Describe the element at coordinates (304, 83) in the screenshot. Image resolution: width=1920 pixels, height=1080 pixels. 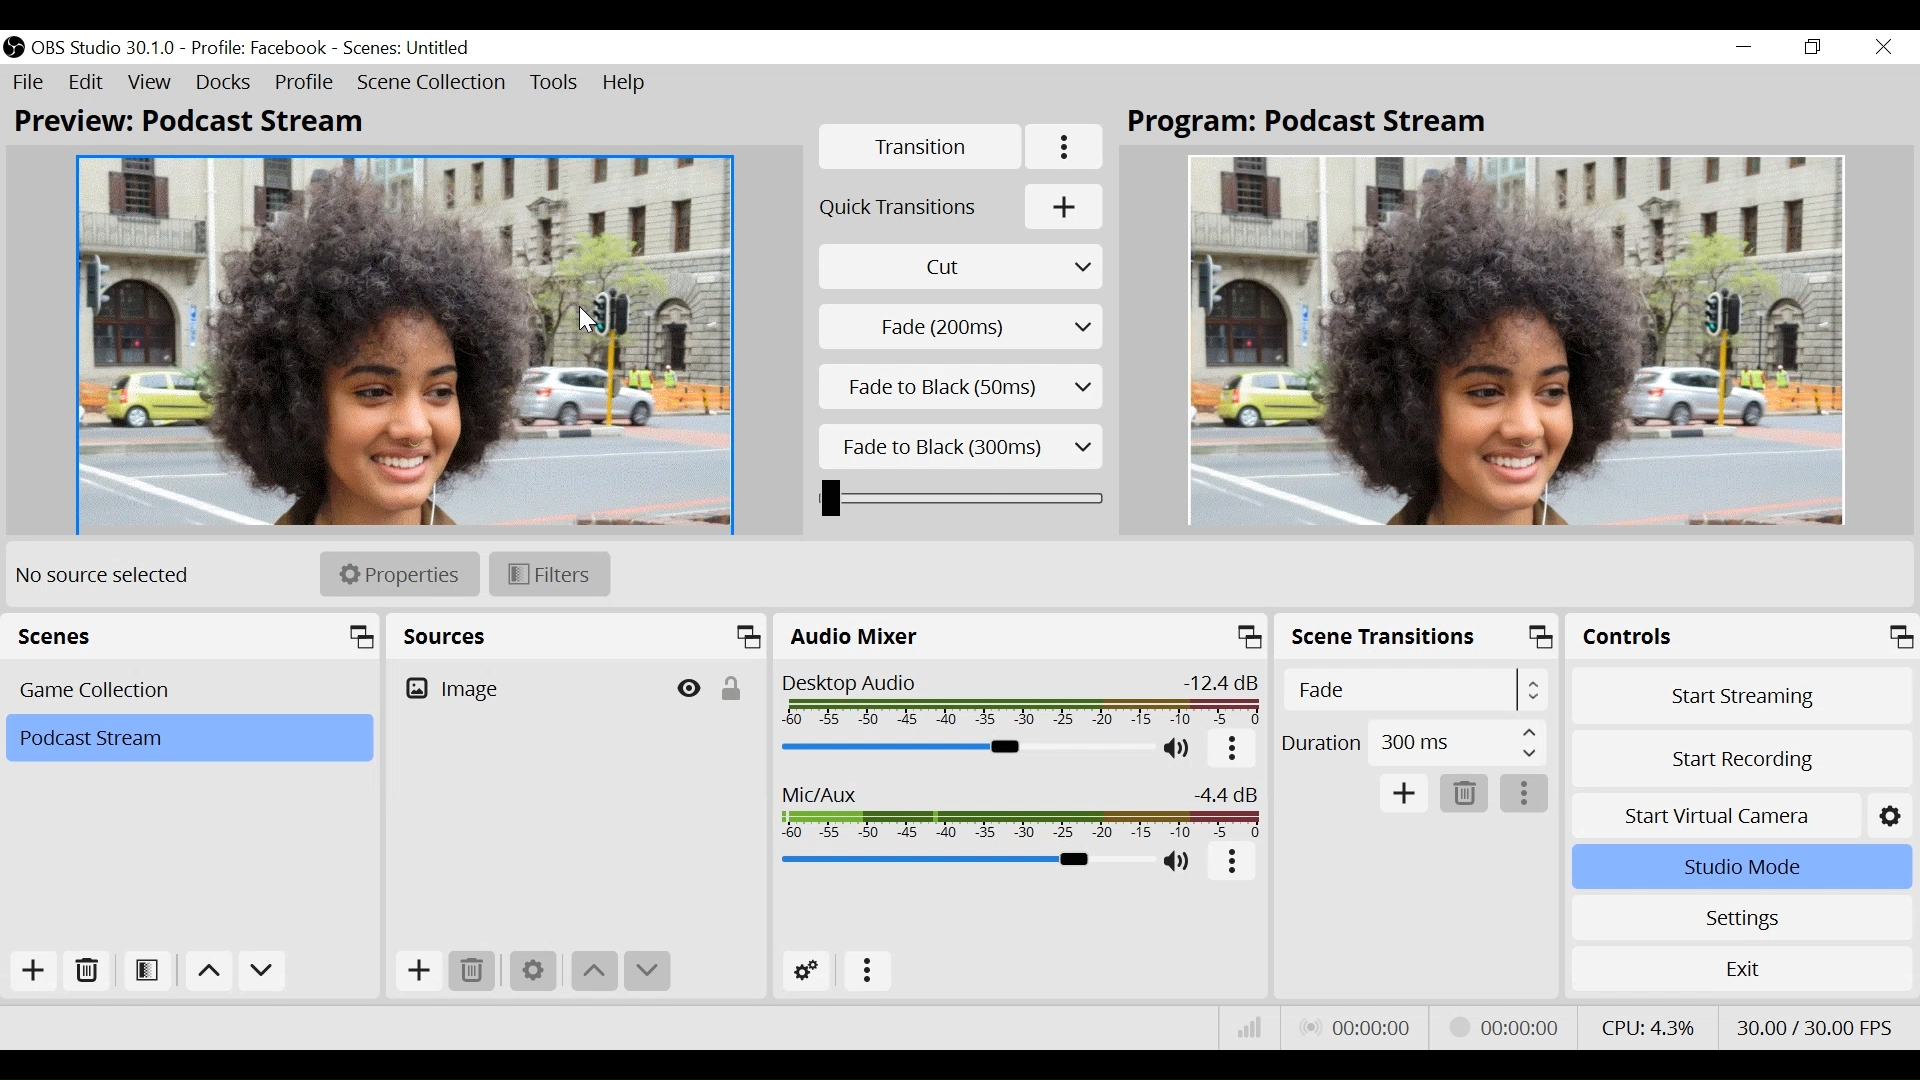
I see `Profile` at that location.